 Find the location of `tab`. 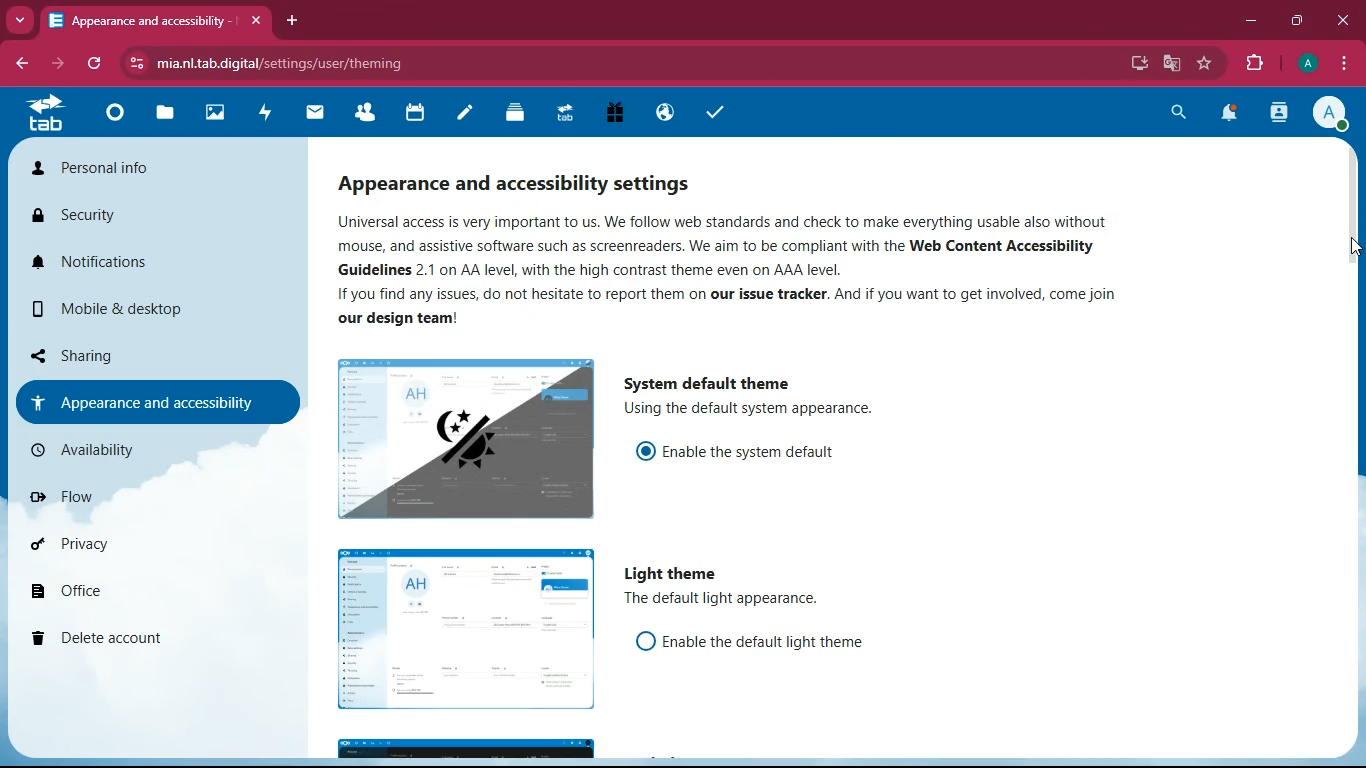

tab is located at coordinates (563, 111).